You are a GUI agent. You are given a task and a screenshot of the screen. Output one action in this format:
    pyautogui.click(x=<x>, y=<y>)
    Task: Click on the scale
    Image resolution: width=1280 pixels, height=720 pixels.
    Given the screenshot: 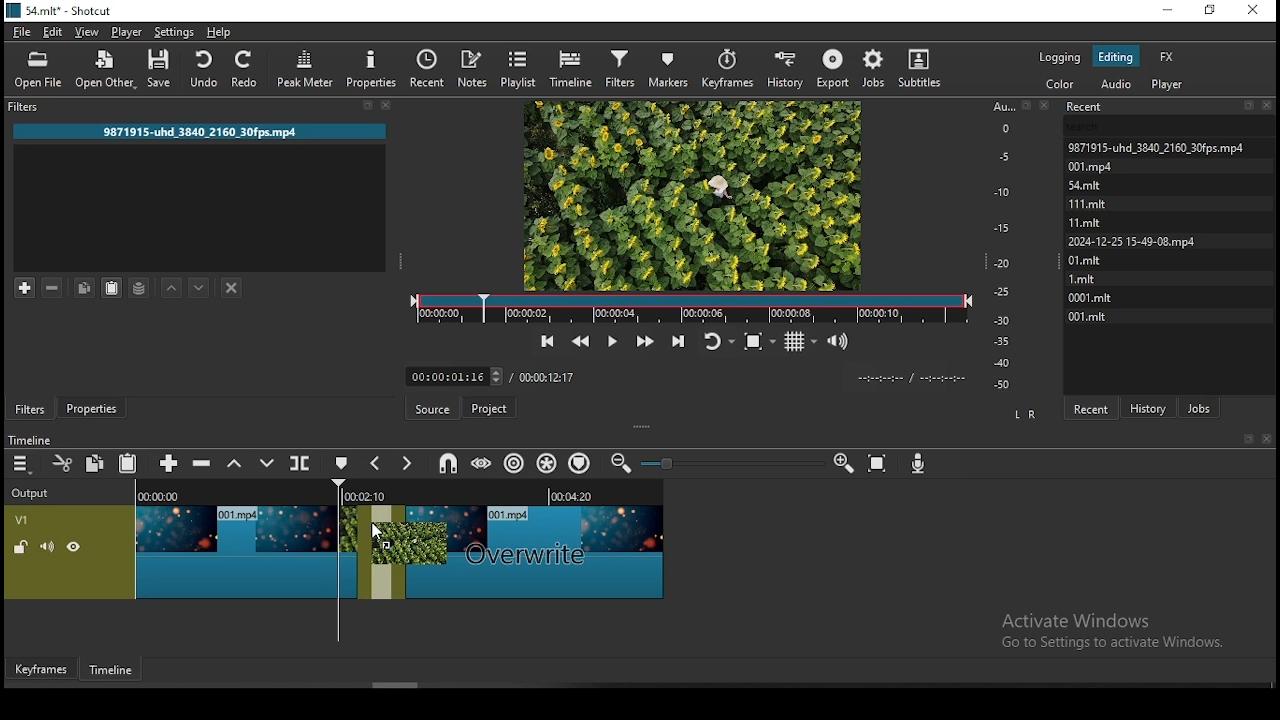 What is the action you would take?
    pyautogui.click(x=1008, y=243)
    